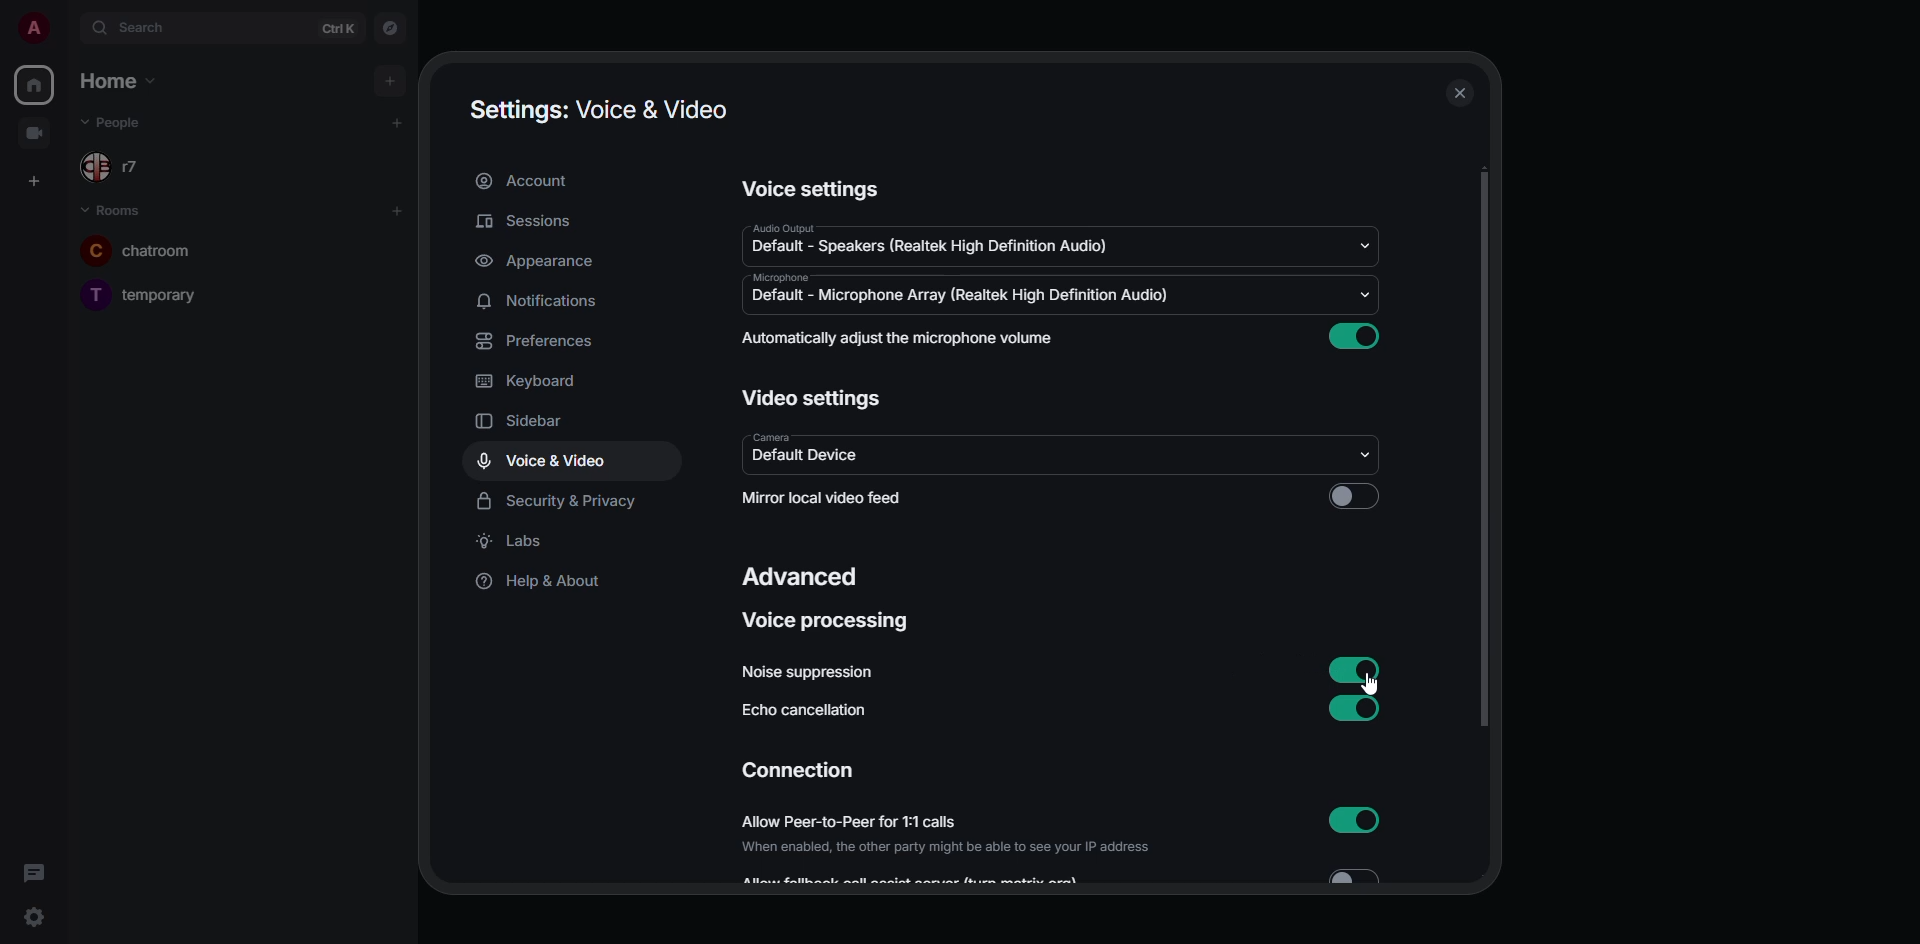  Describe the element at coordinates (400, 122) in the screenshot. I see `add` at that location.